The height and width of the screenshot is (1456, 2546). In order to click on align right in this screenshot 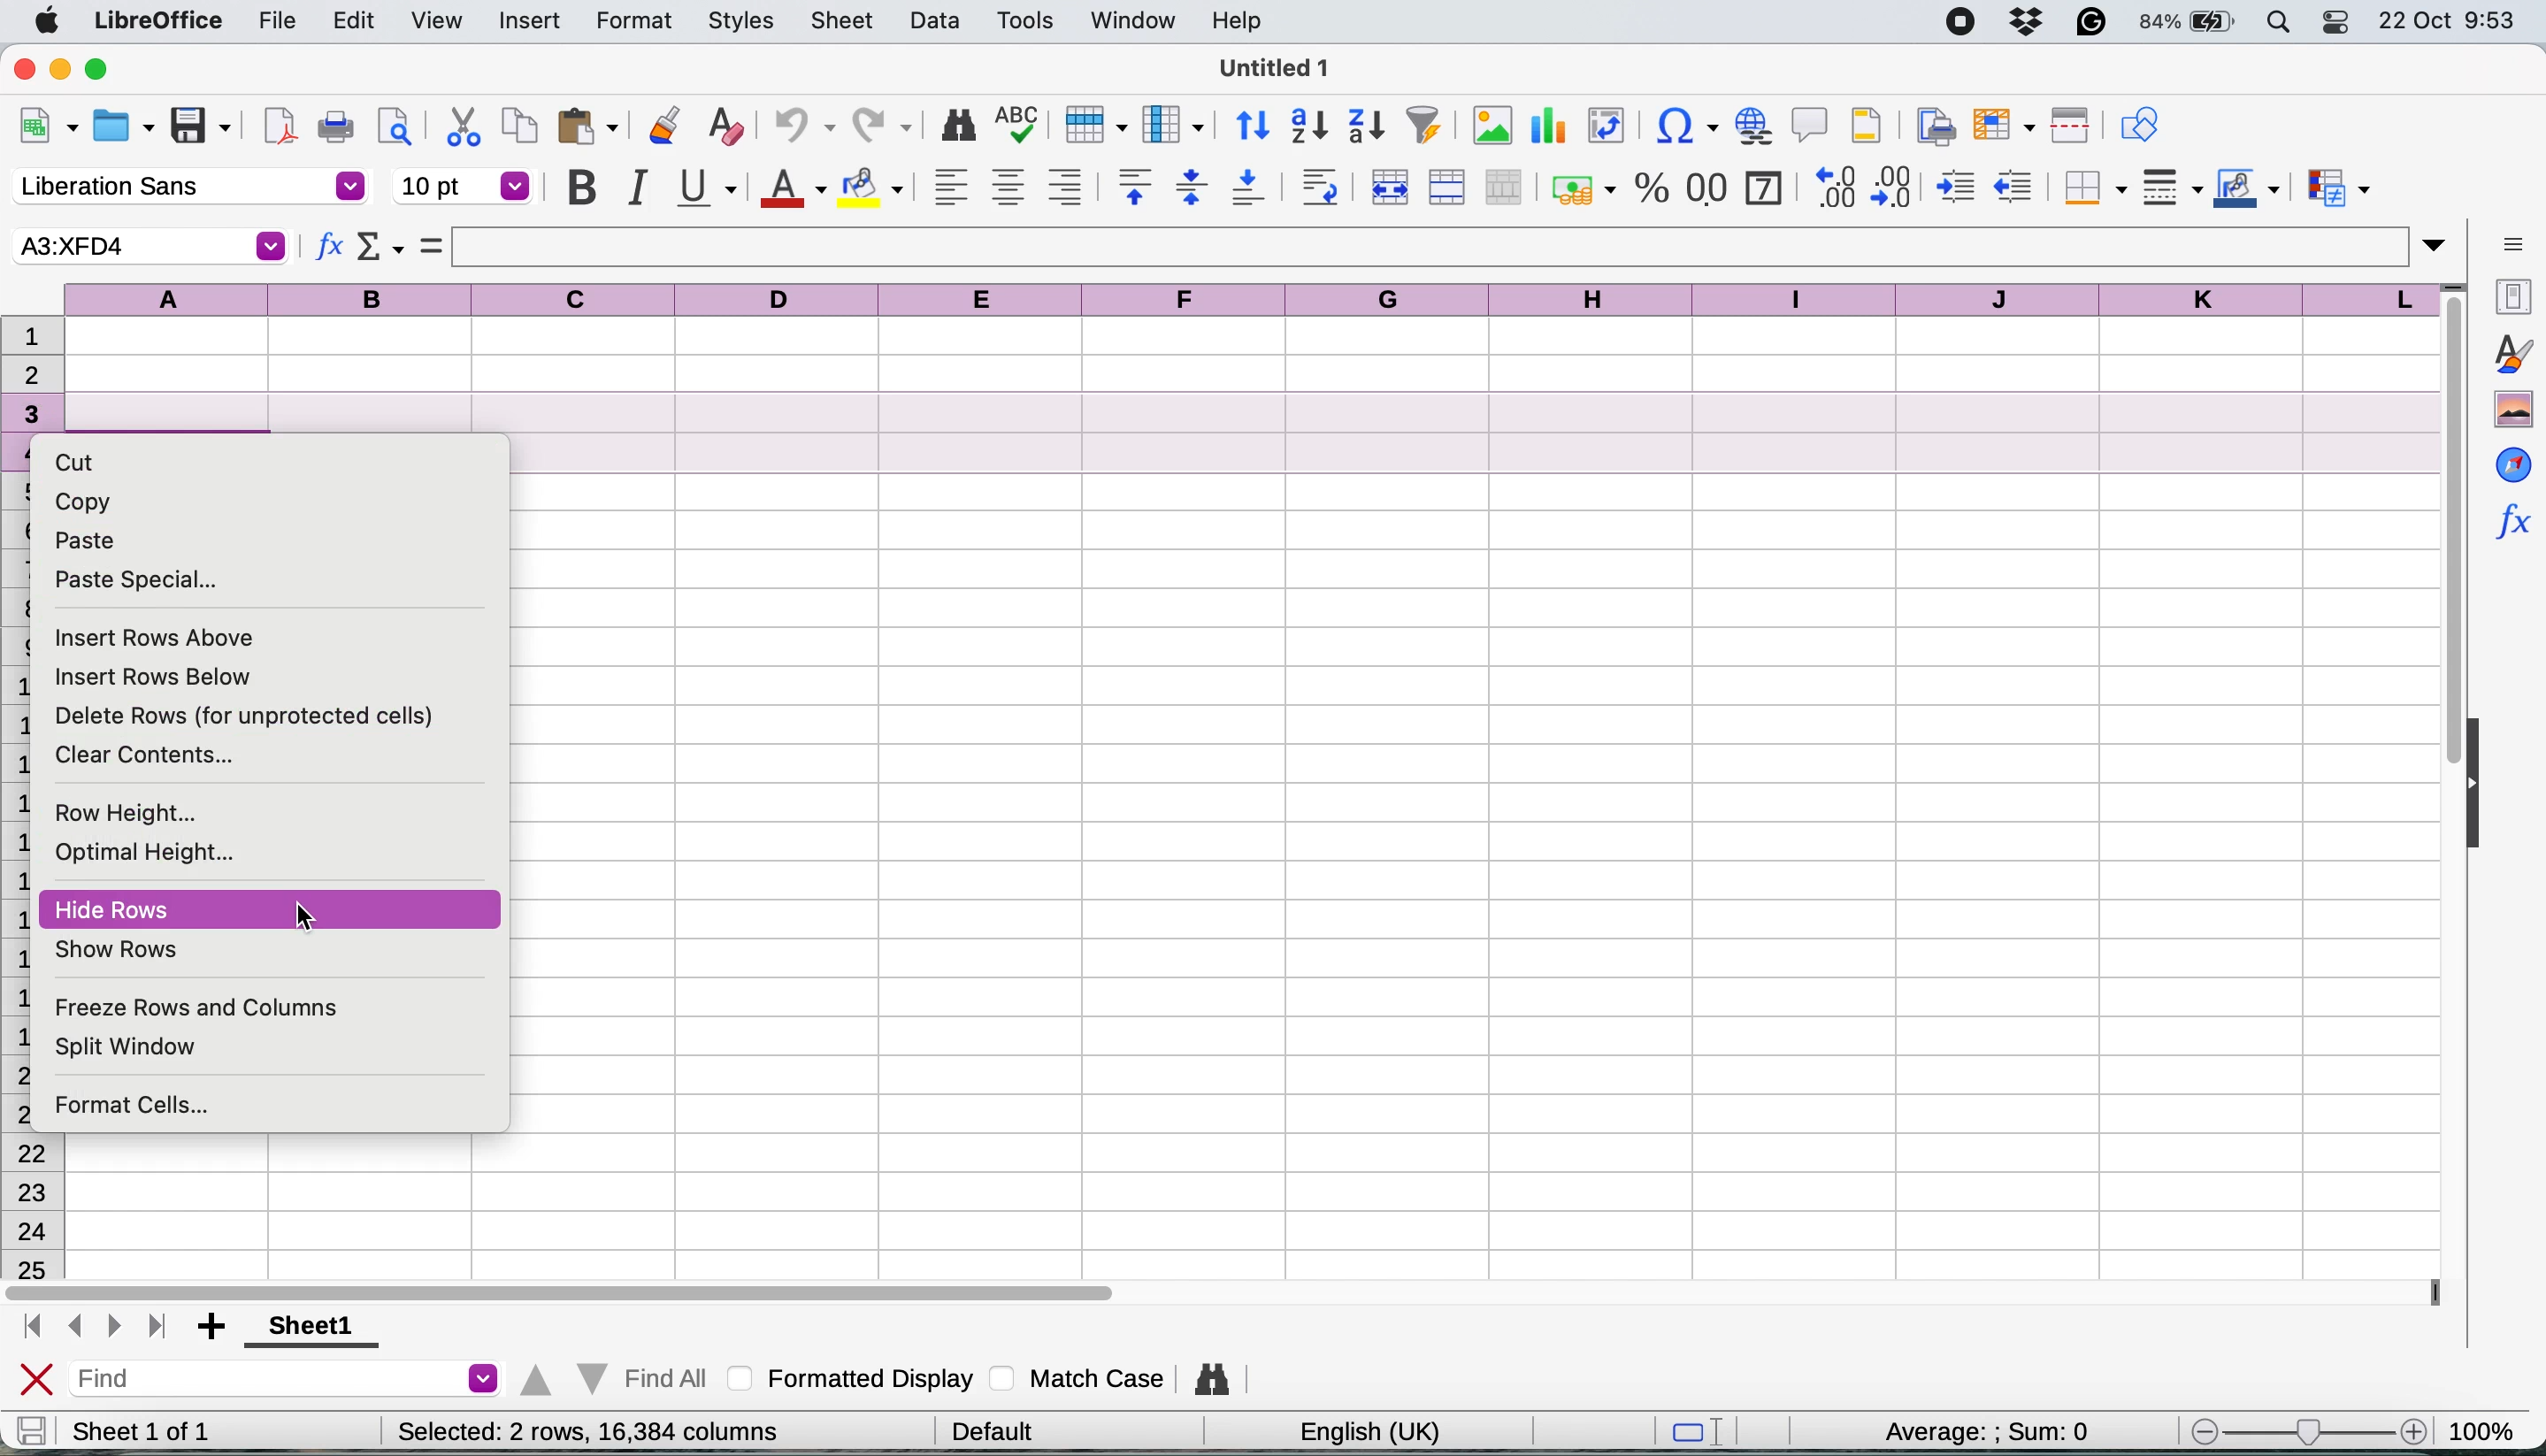, I will do `click(1064, 187)`.